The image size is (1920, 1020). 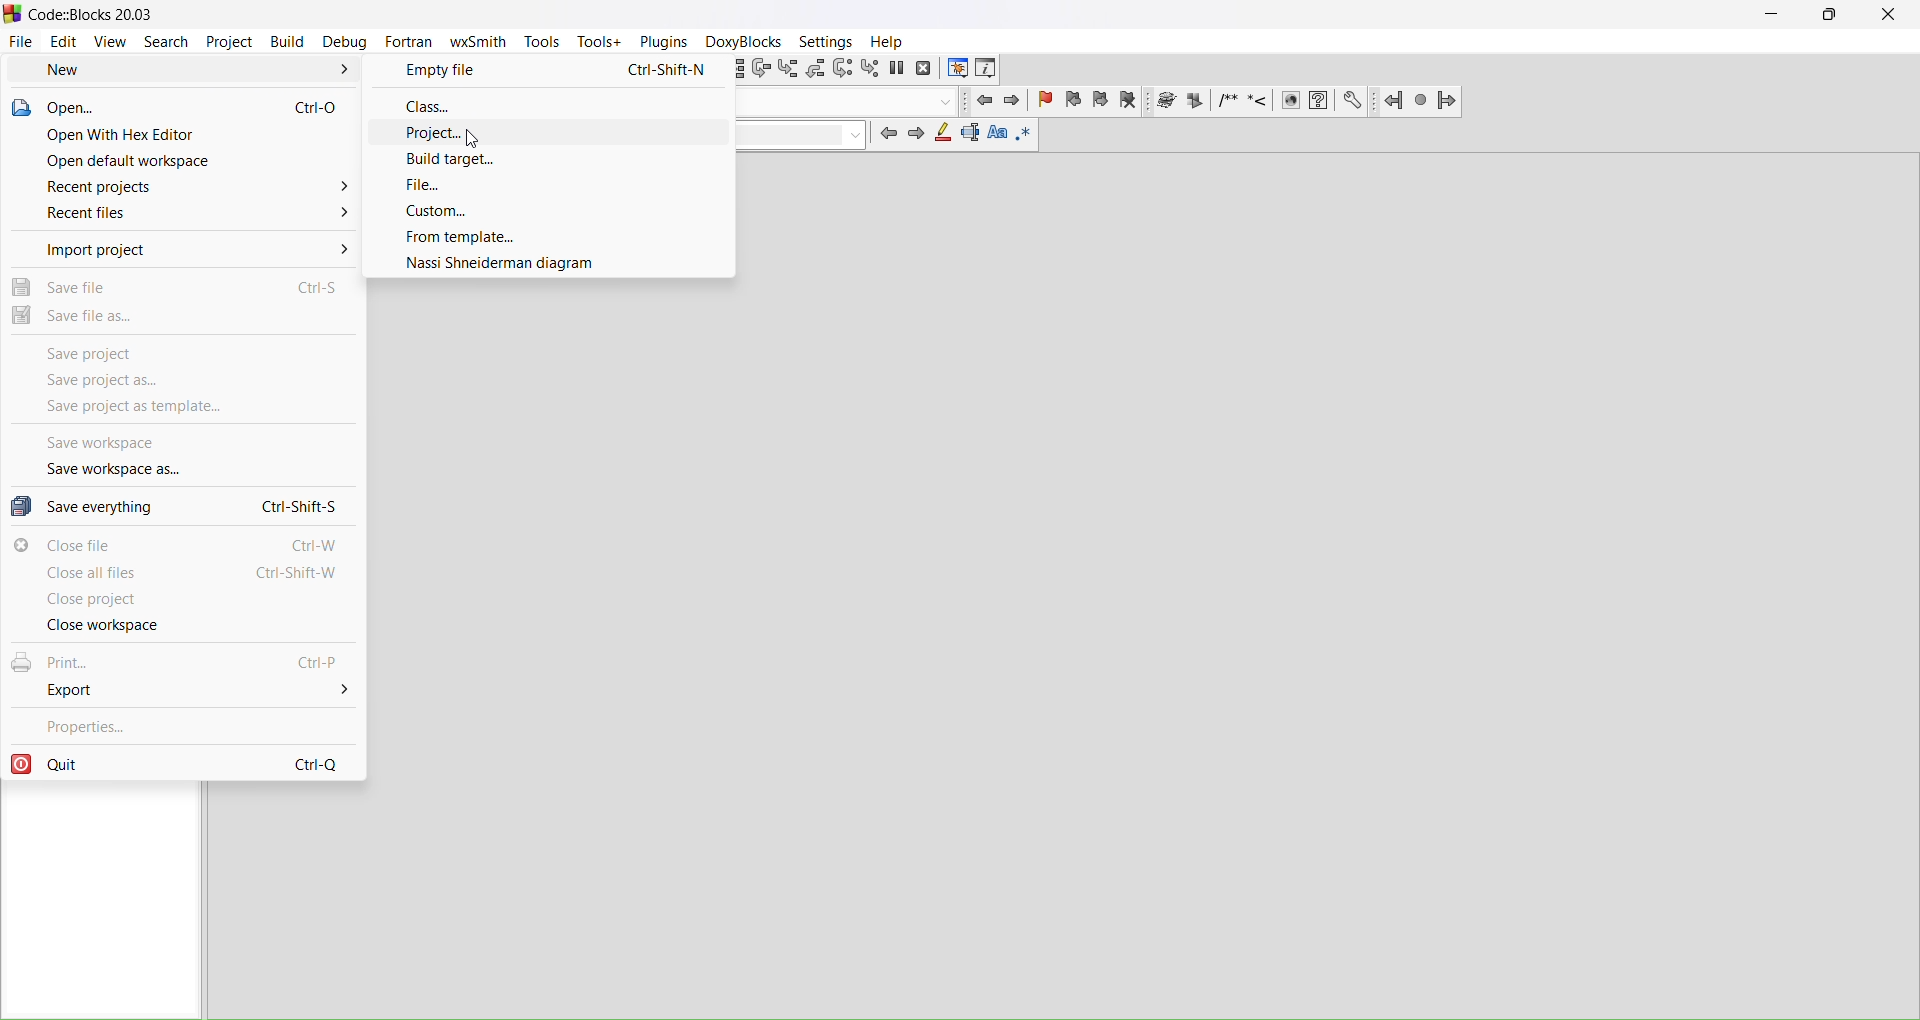 I want to click on Jump back, so click(x=1393, y=99).